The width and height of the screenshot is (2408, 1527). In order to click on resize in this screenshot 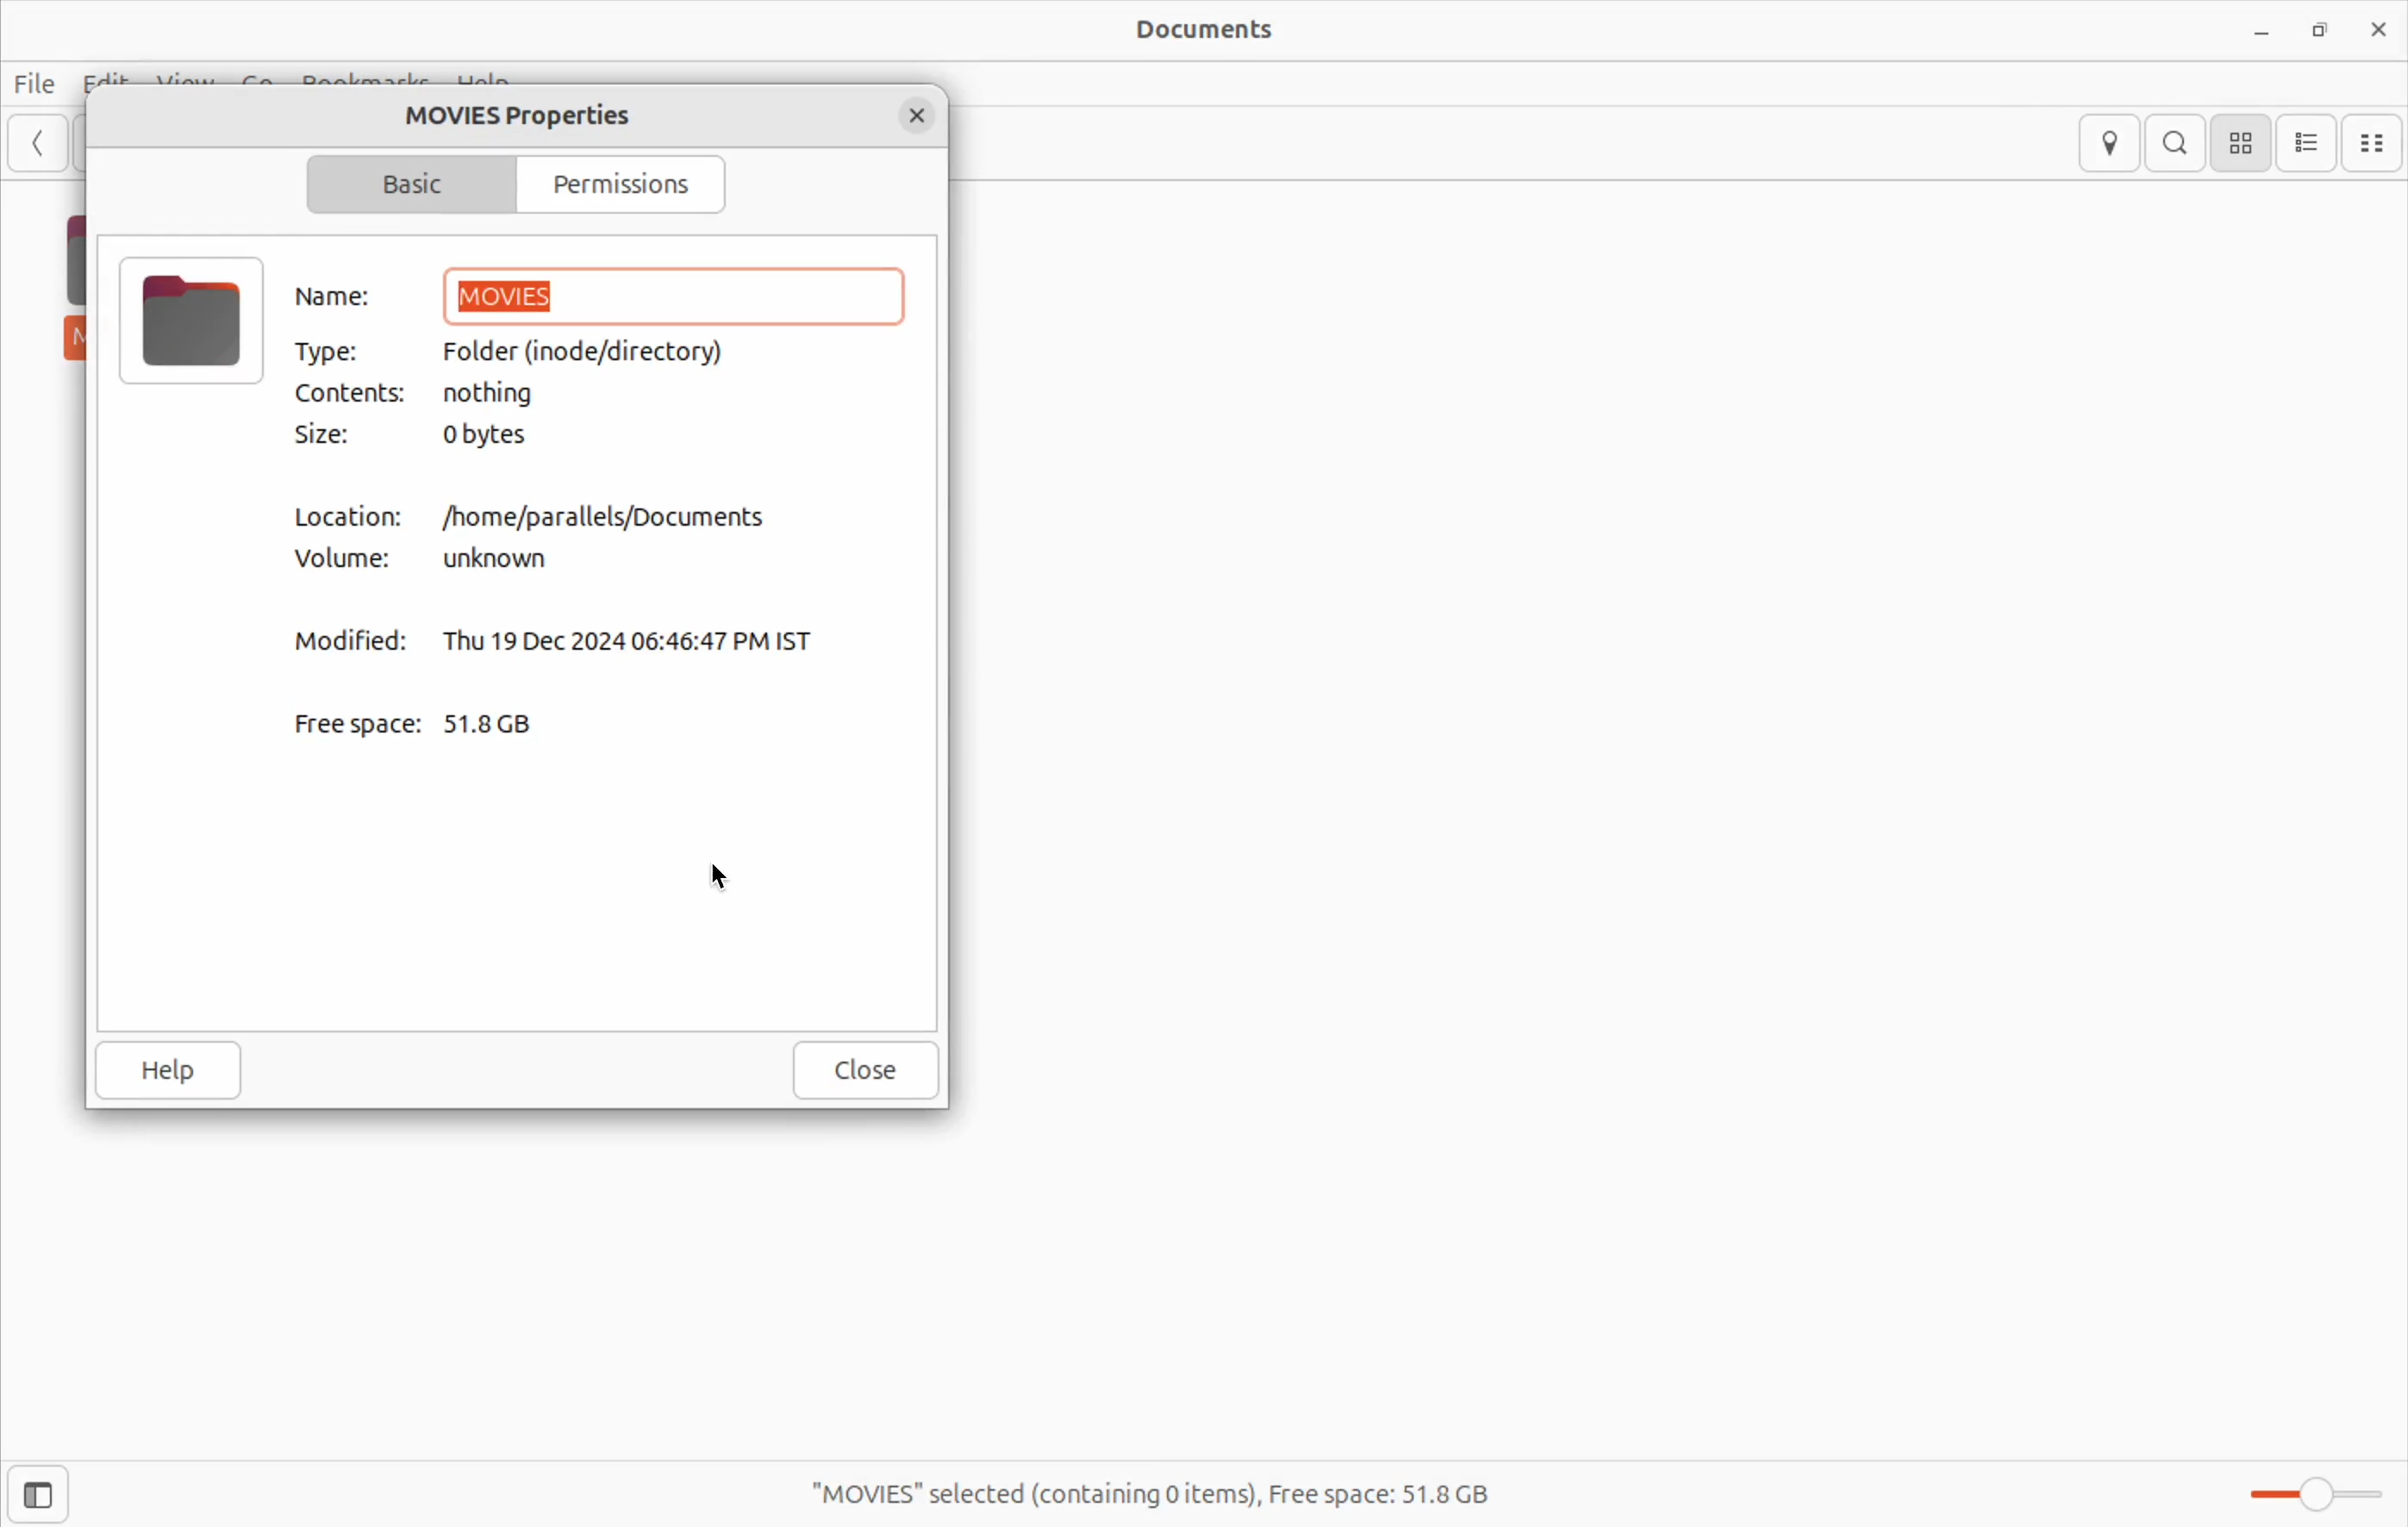, I will do `click(2318, 27)`.